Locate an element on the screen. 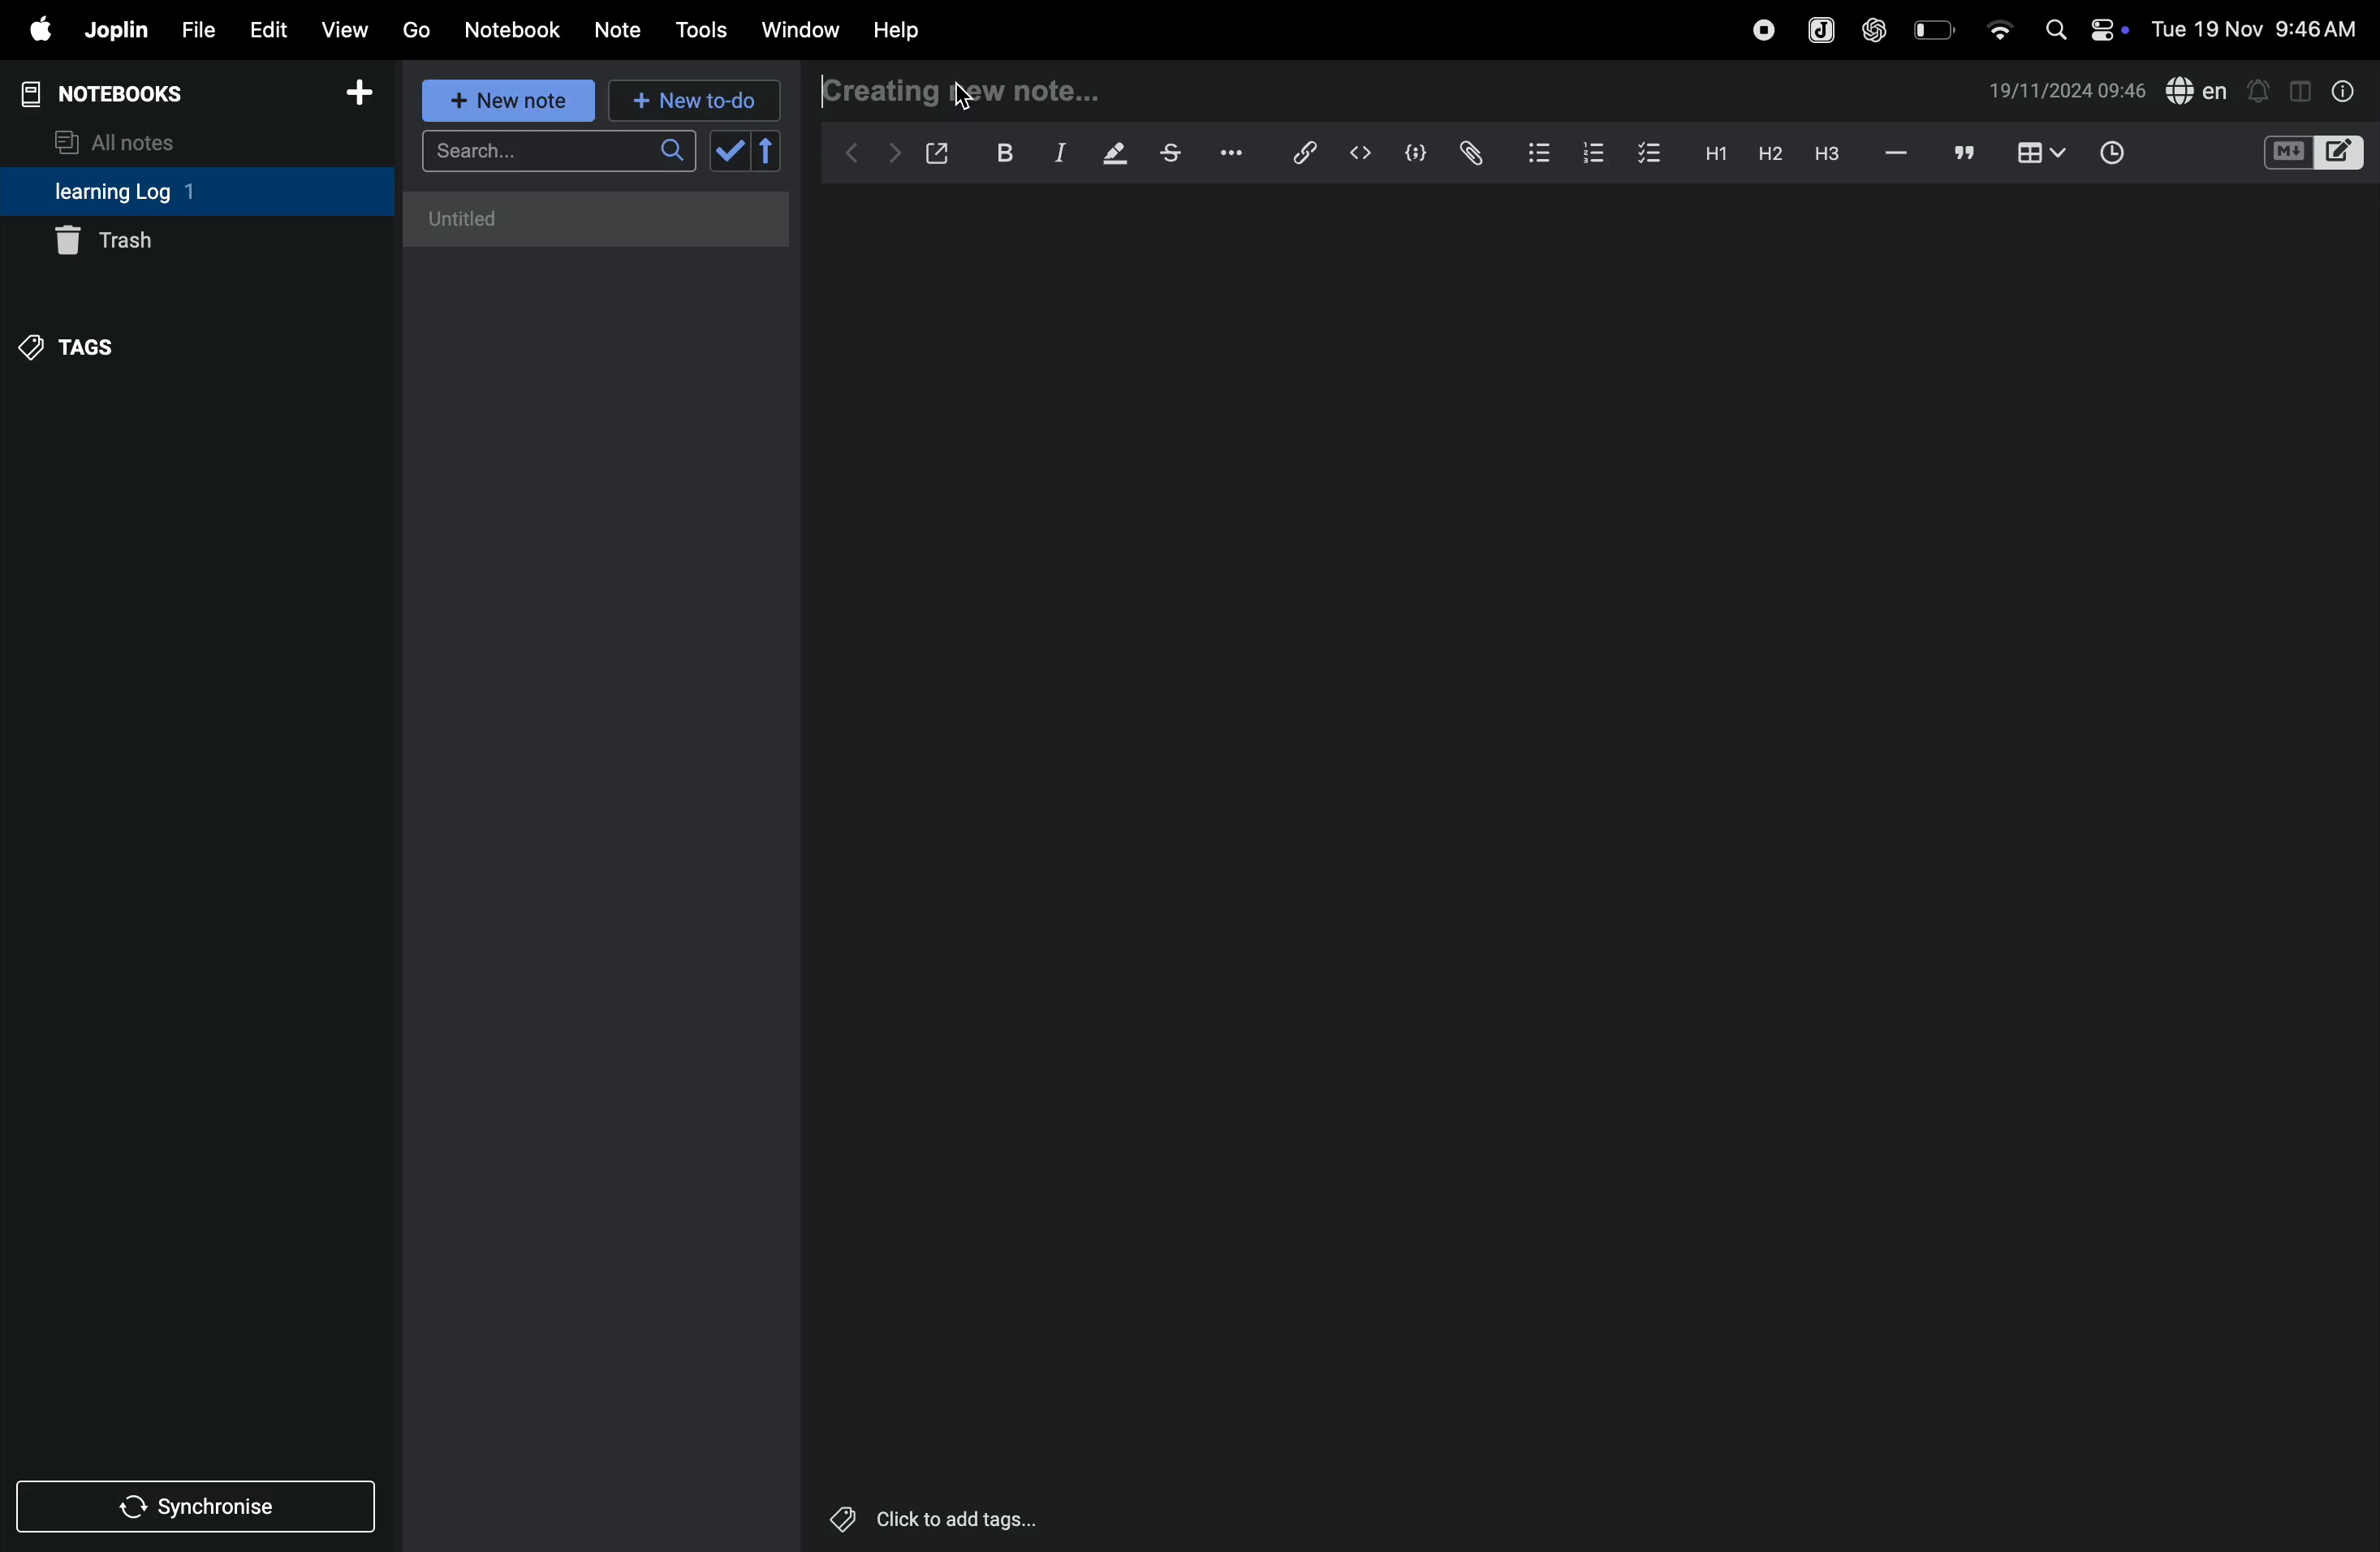 The height and width of the screenshot is (1552, 2380). apple menu is located at coordinates (32, 31).